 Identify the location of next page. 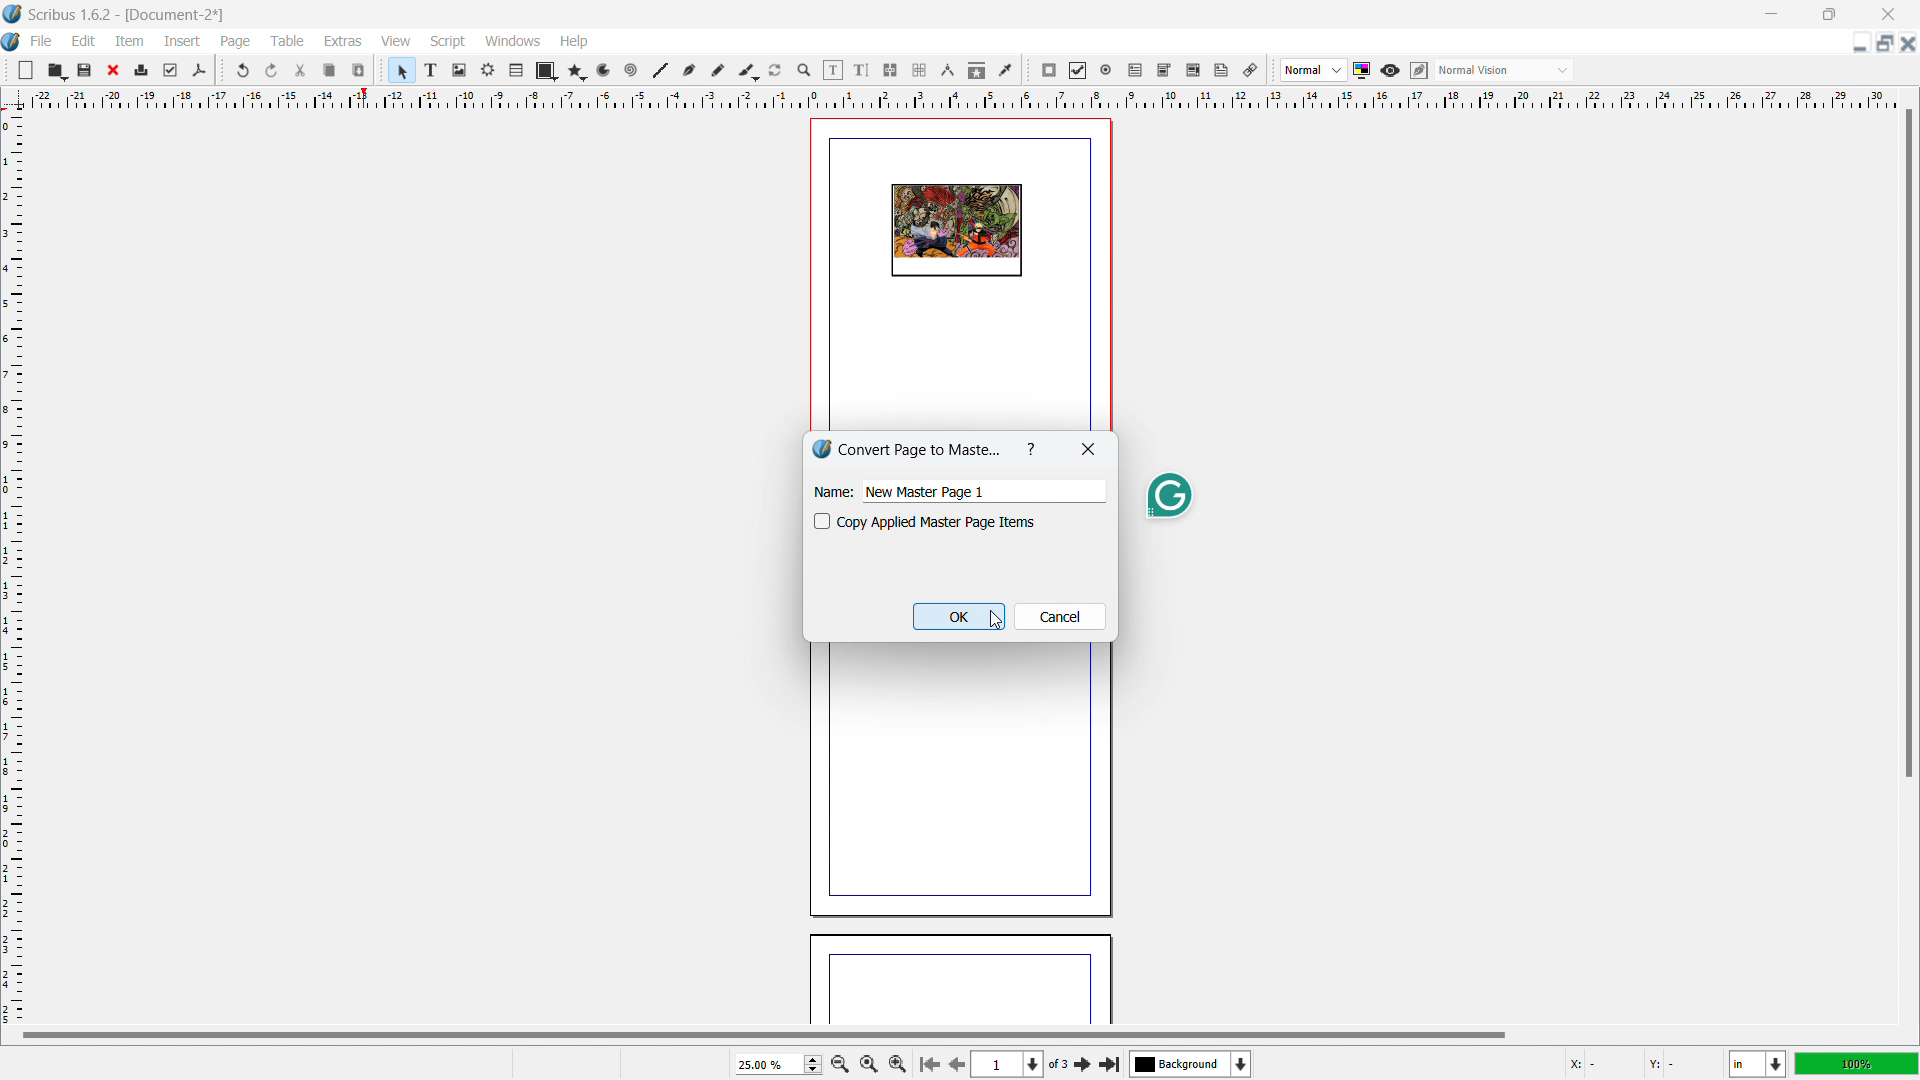
(1084, 1063).